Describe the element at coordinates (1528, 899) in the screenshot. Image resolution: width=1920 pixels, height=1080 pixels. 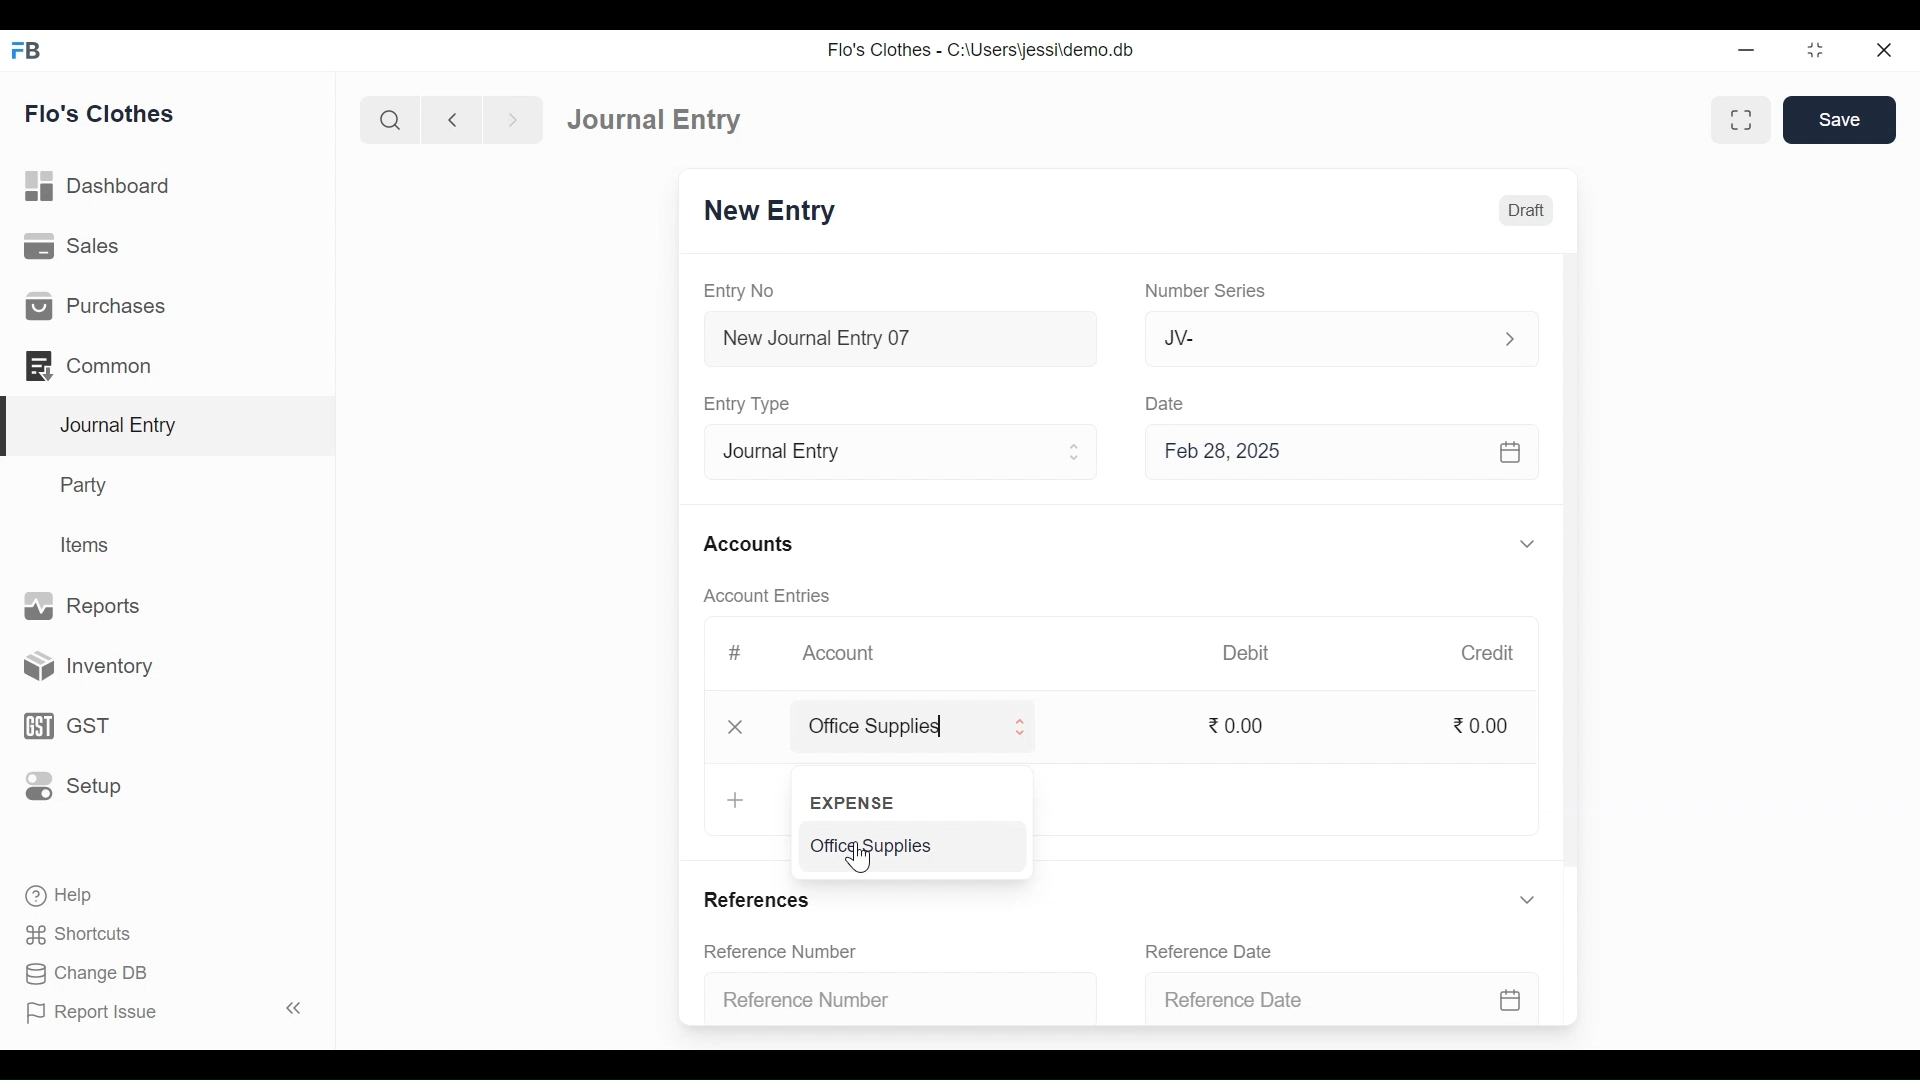
I see `Expand` at that location.